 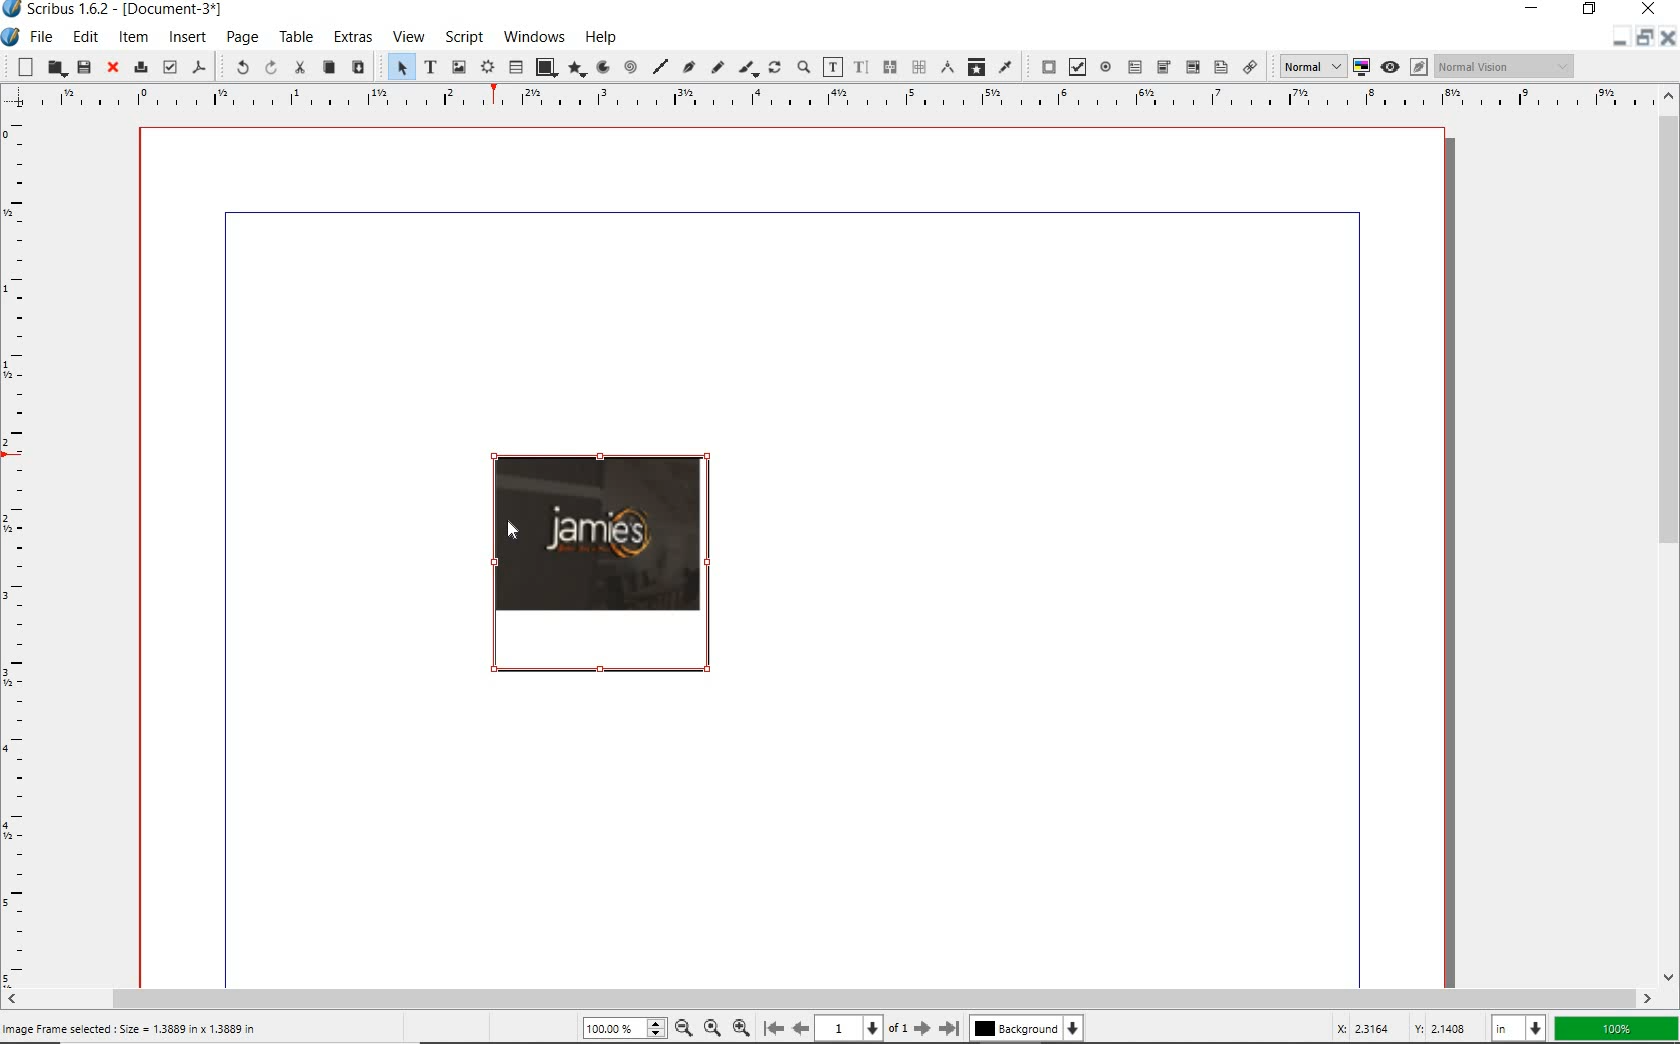 I want to click on pdf combo box, so click(x=1163, y=67).